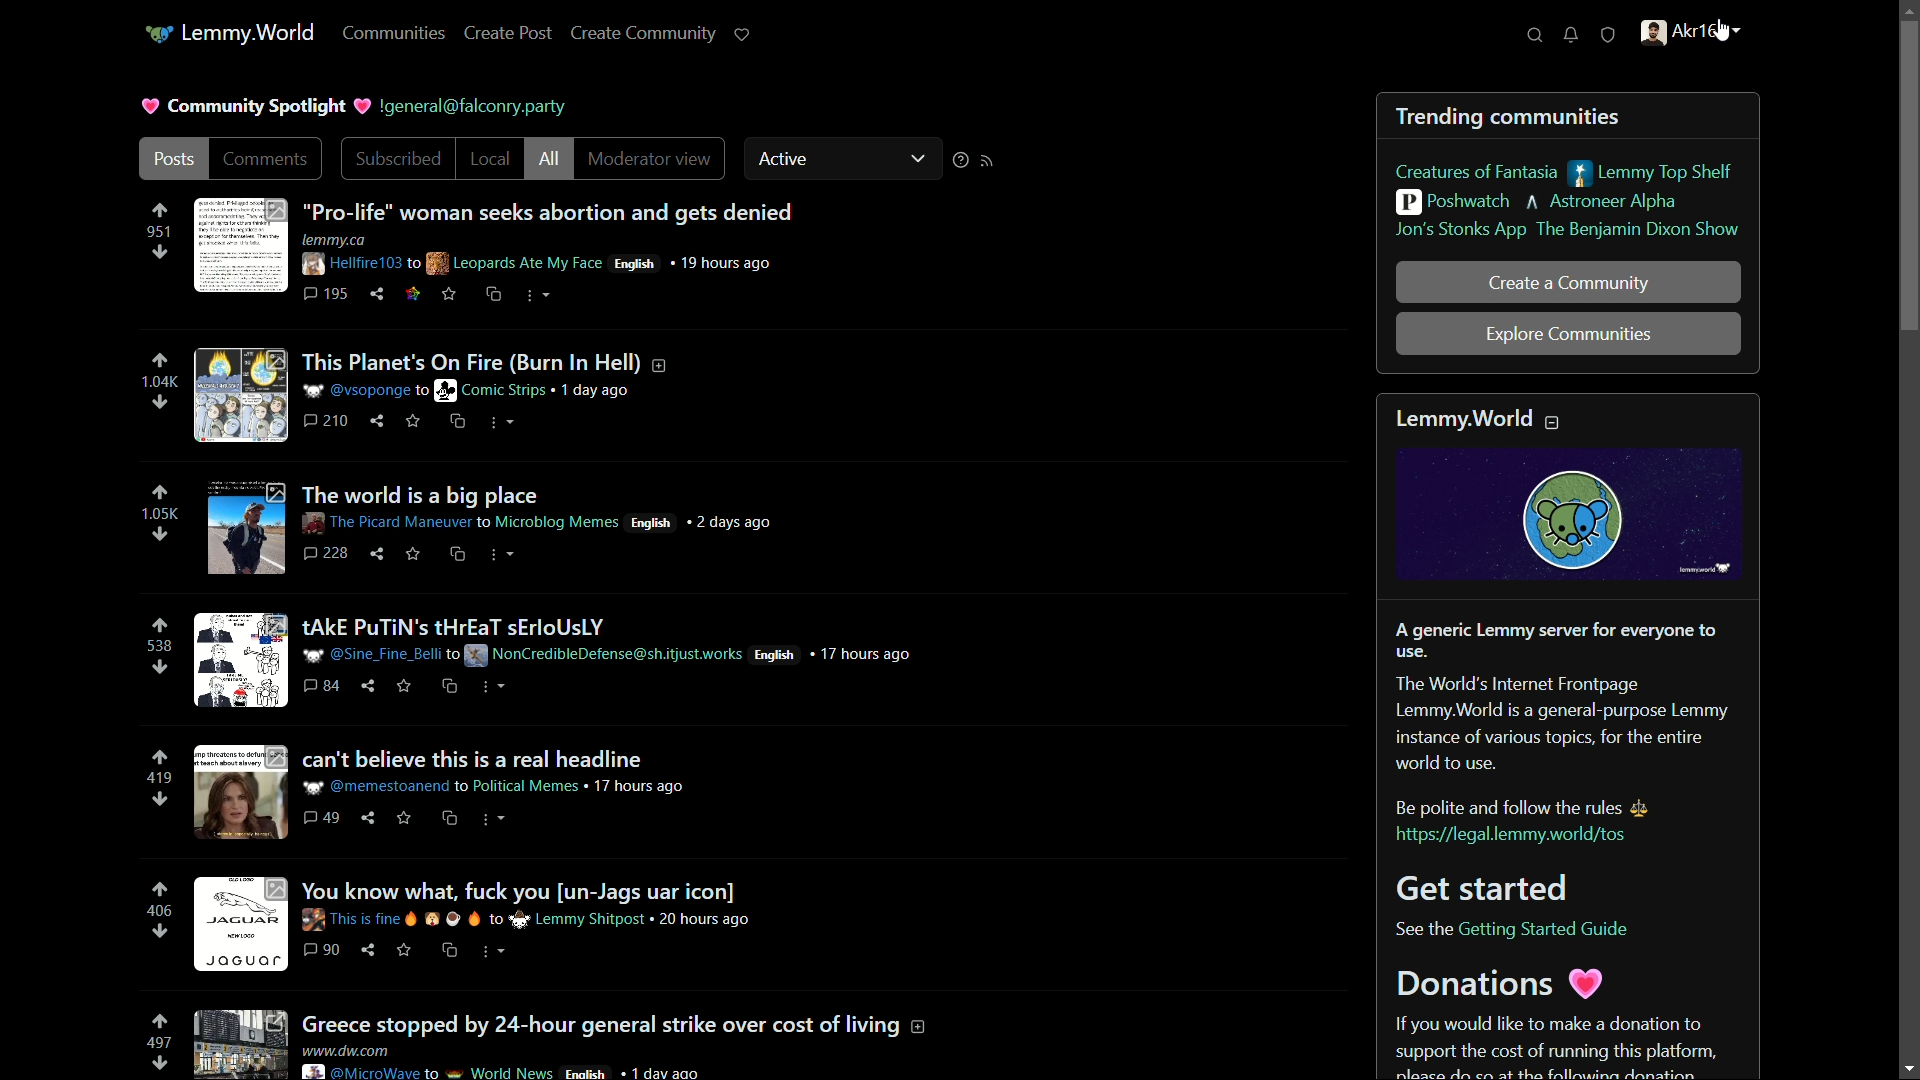 Image resolution: width=1920 pixels, height=1080 pixels. What do you see at coordinates (1569, 335) in the screenshot?
I see `explore communities` at bounding box center [1569, 335].